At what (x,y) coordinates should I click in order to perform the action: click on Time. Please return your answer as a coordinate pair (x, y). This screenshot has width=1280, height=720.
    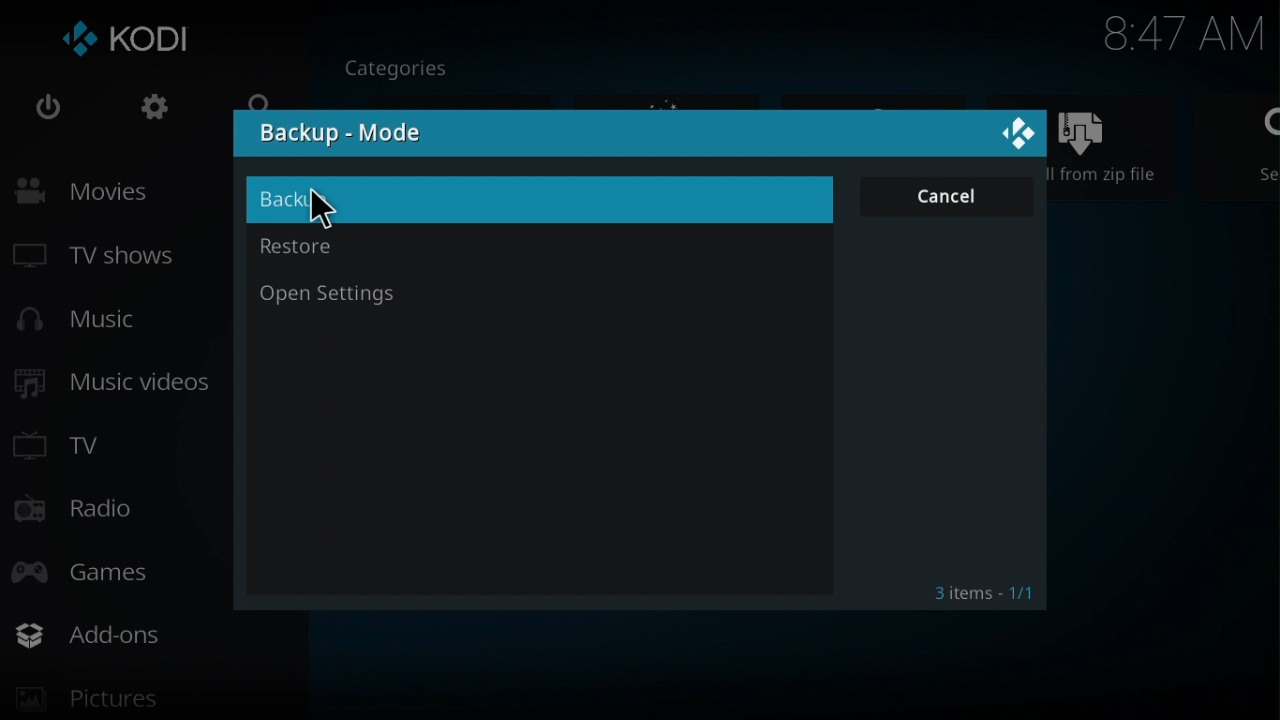
    Looking at the image, I should click on (1183, 36).